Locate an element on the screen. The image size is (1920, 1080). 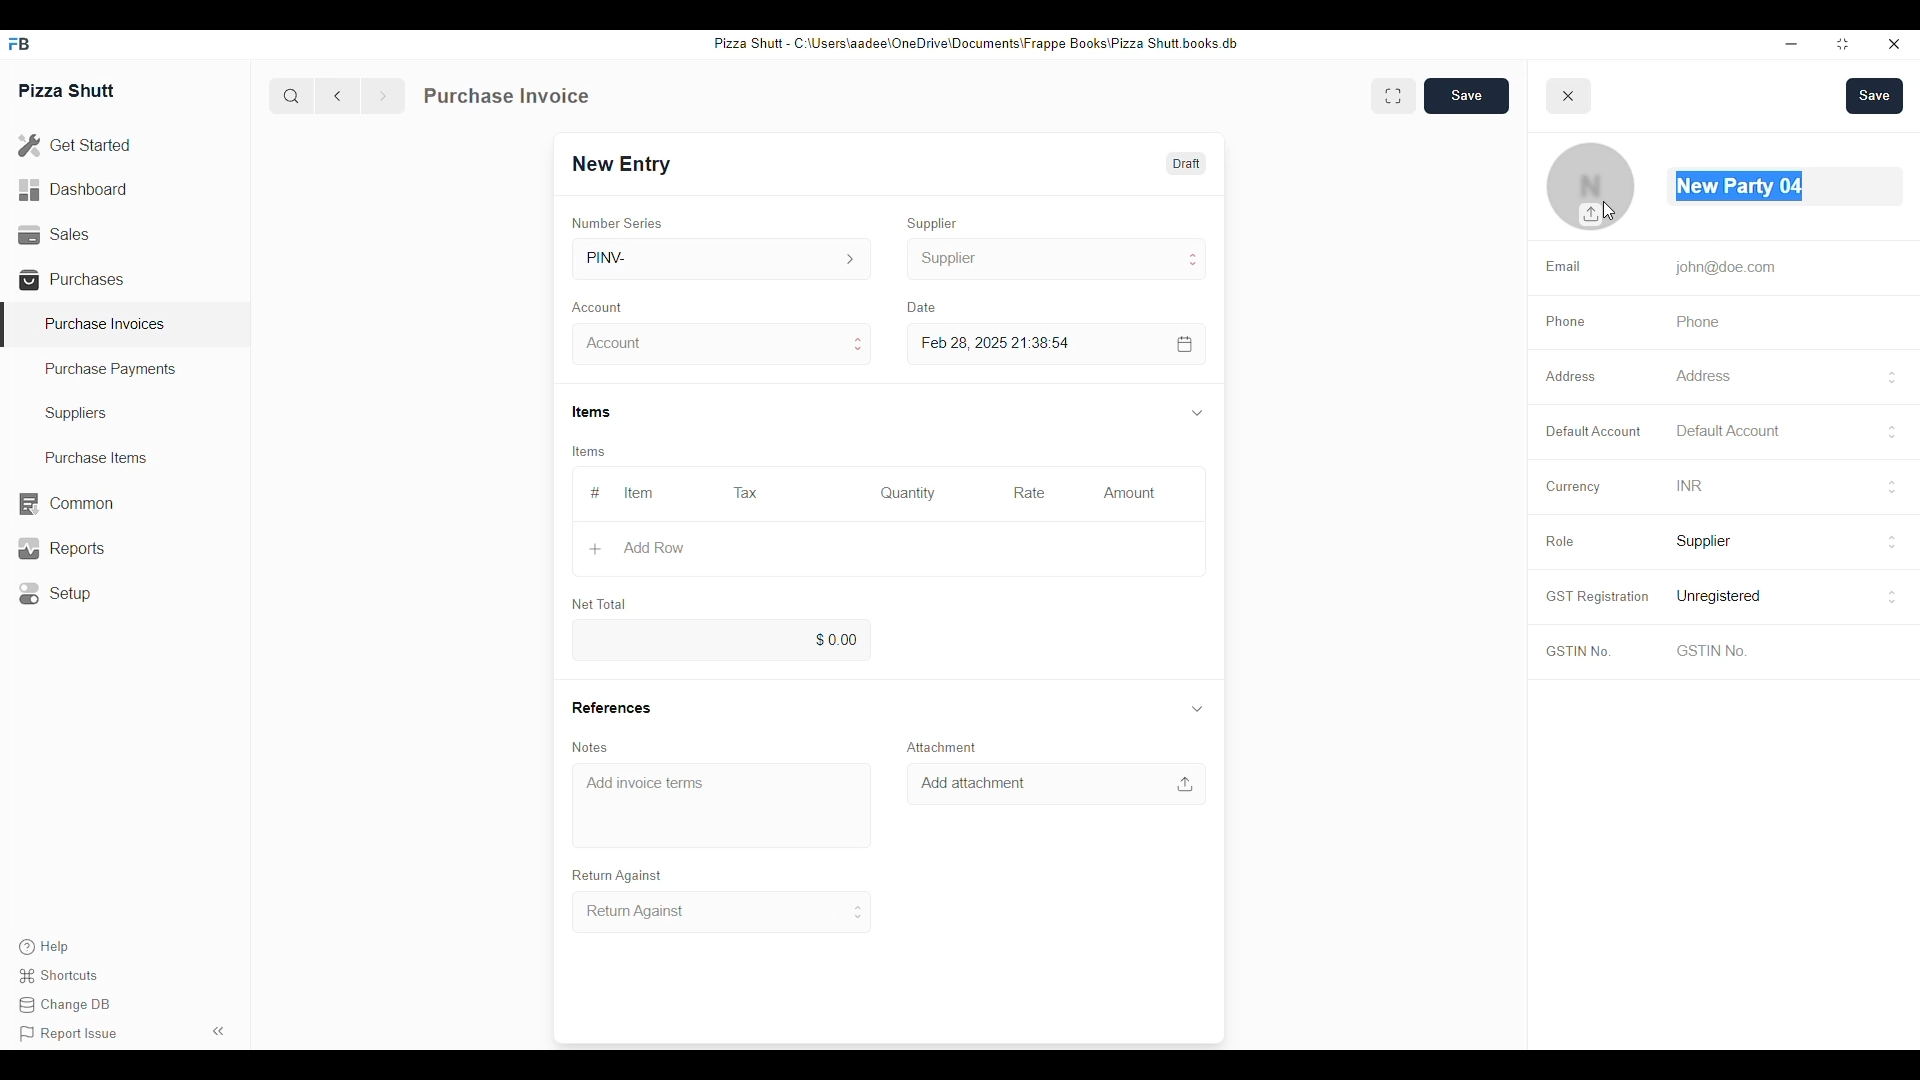
<< is located at coordinates (220, 1030).